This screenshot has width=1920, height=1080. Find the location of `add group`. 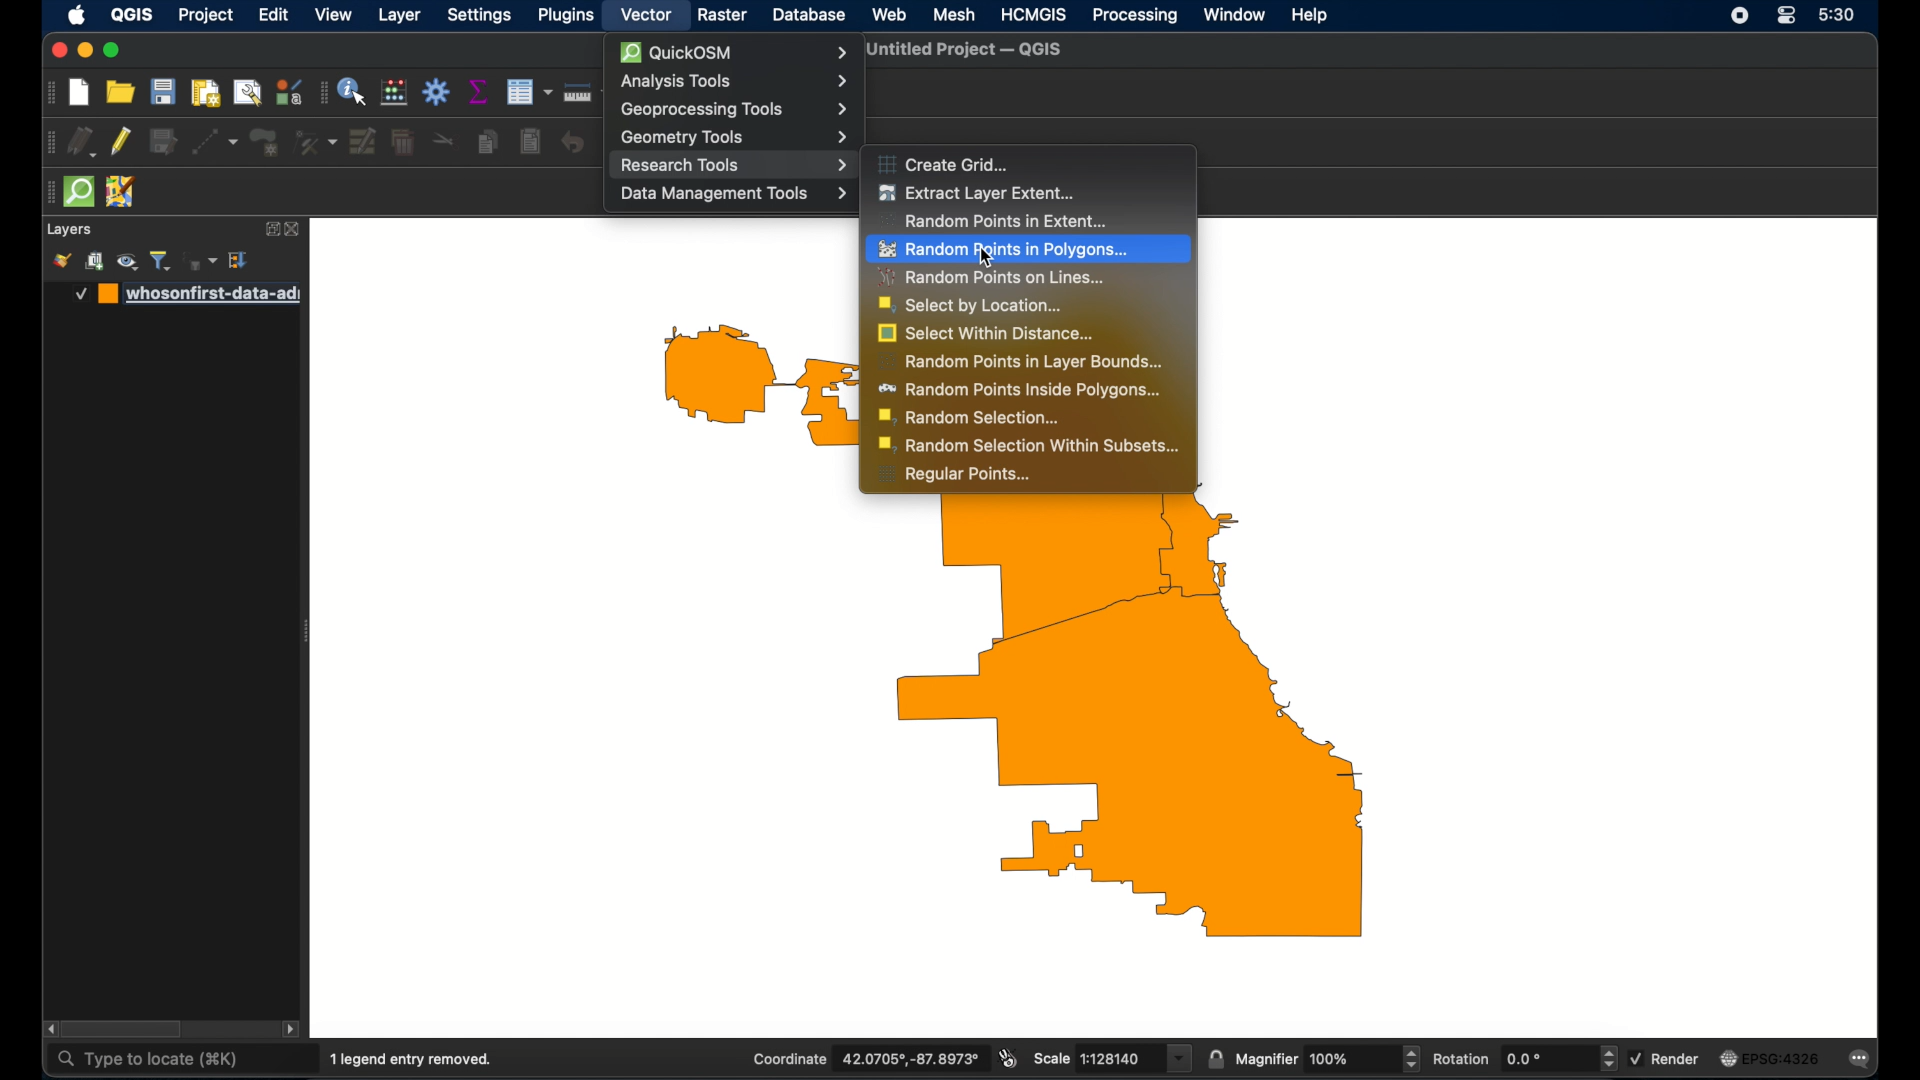

add group is located at coordinates (96, 261).